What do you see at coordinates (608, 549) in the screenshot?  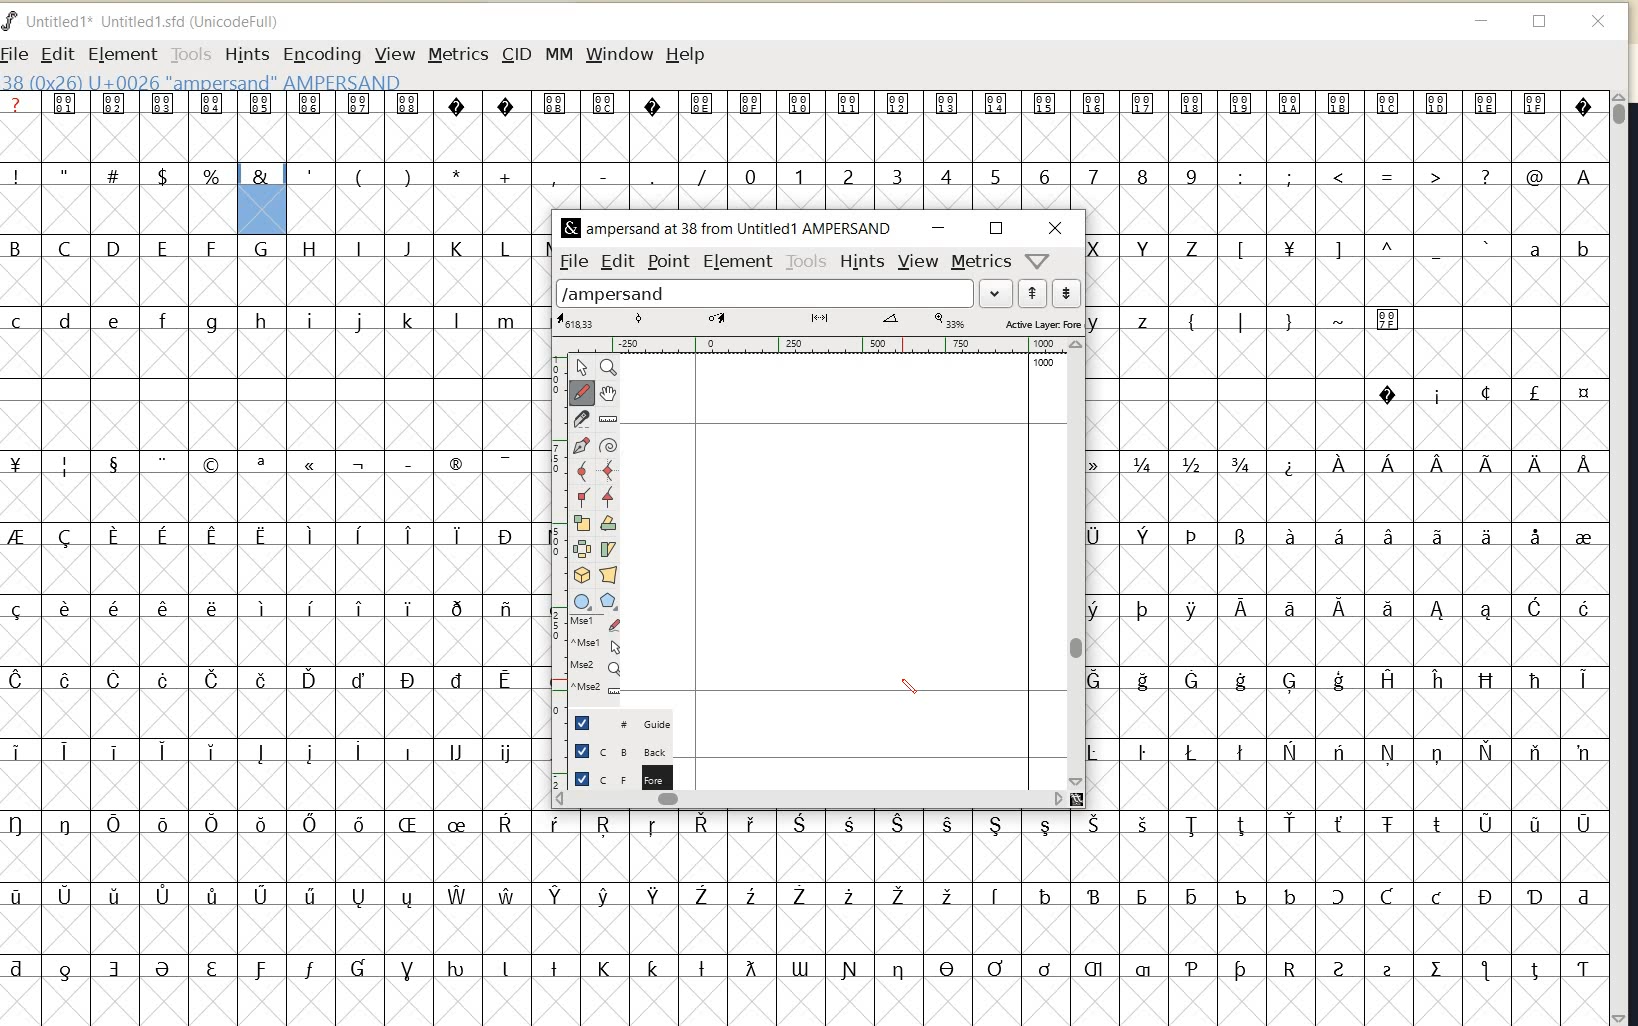 I see `skew the selection` at bounding box center [608, 549].